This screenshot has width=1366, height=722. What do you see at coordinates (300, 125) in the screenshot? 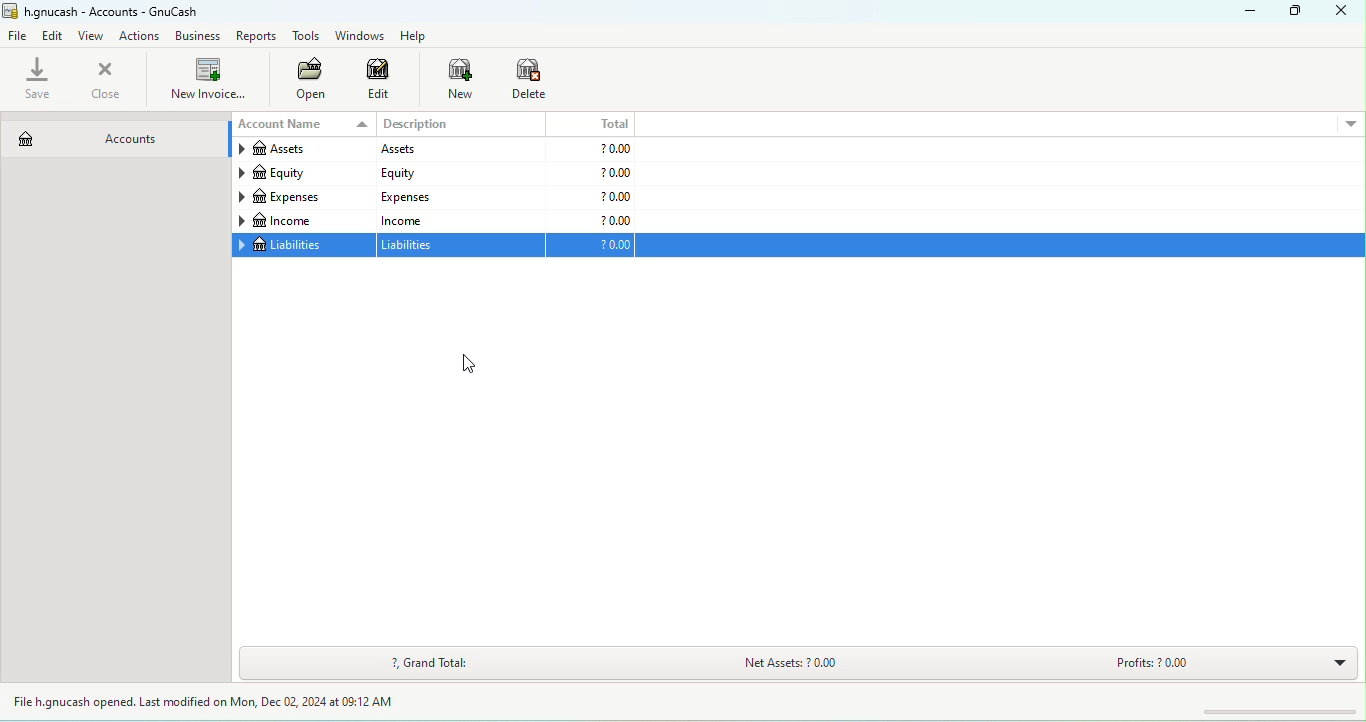
I see `account name` at bounding box center [300, 125].